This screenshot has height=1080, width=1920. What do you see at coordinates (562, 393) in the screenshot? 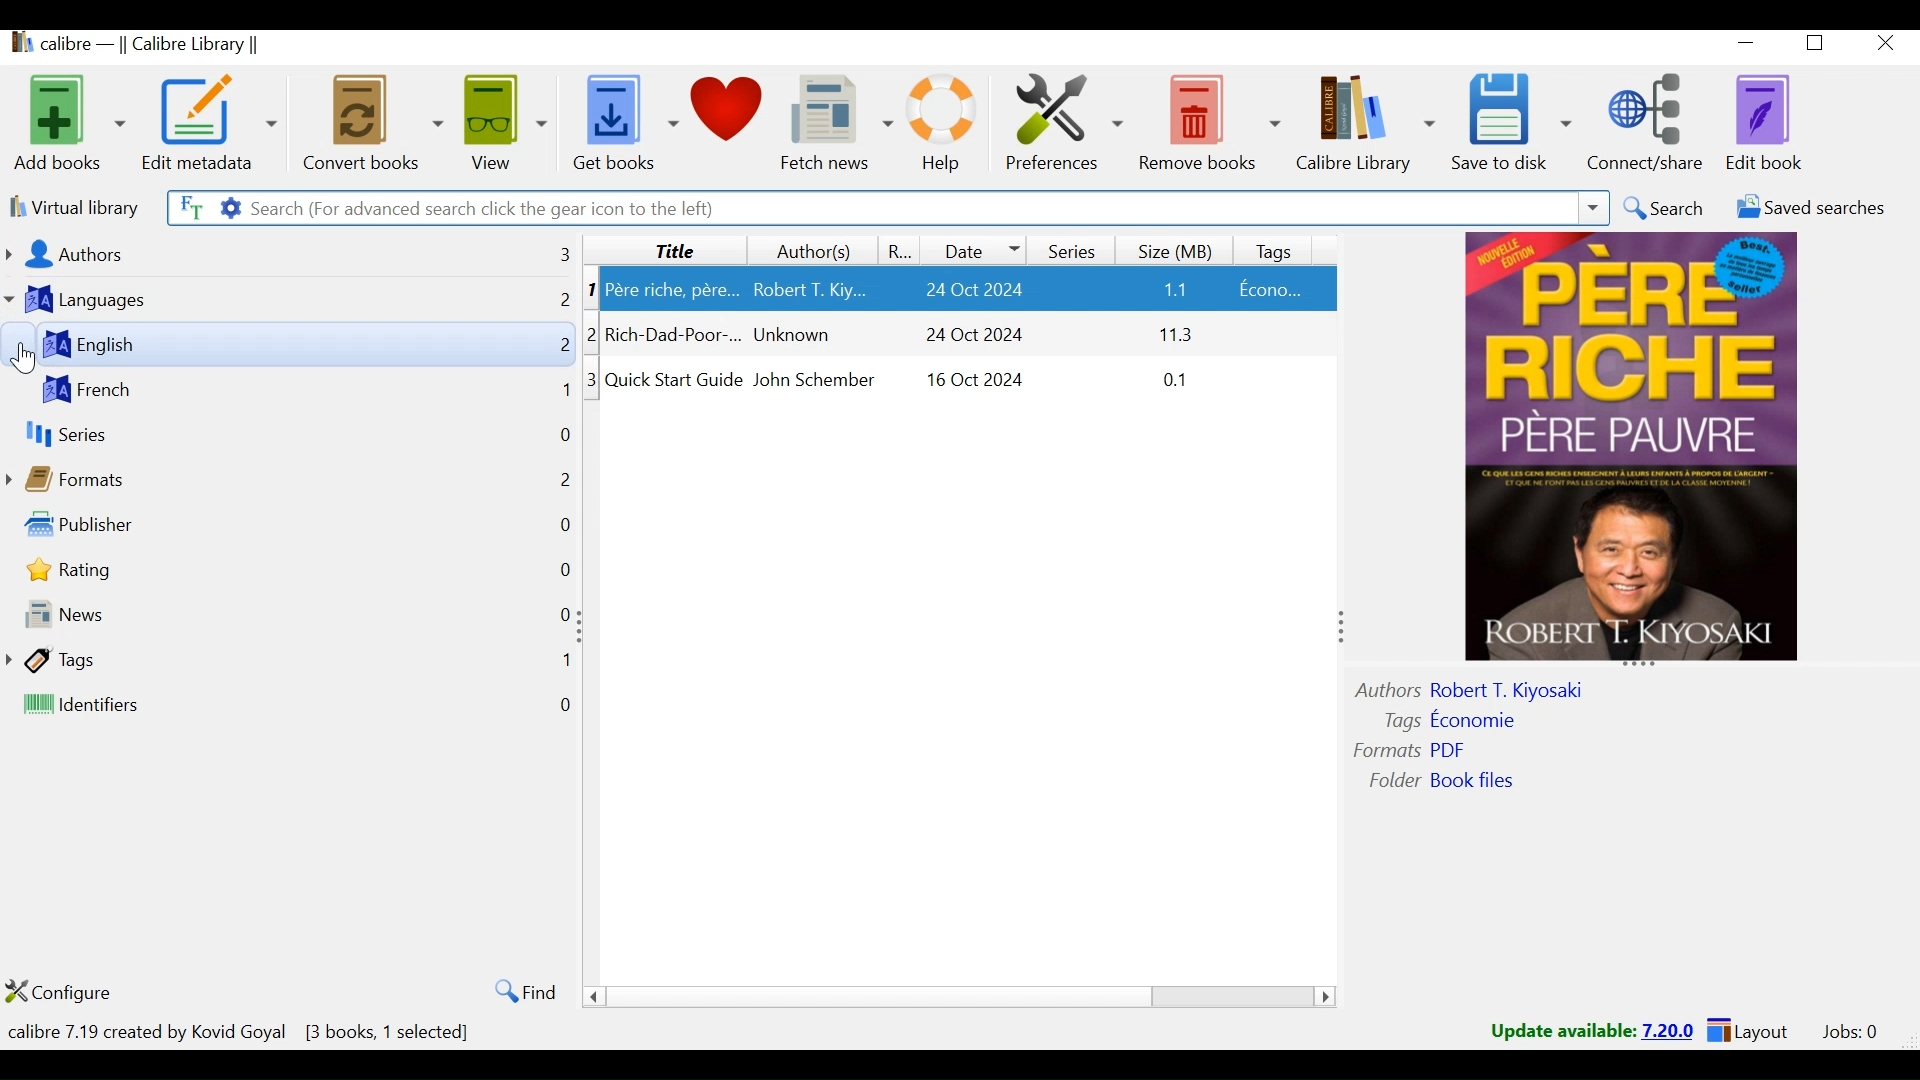
I see `1` at bounding box center [562, 393].